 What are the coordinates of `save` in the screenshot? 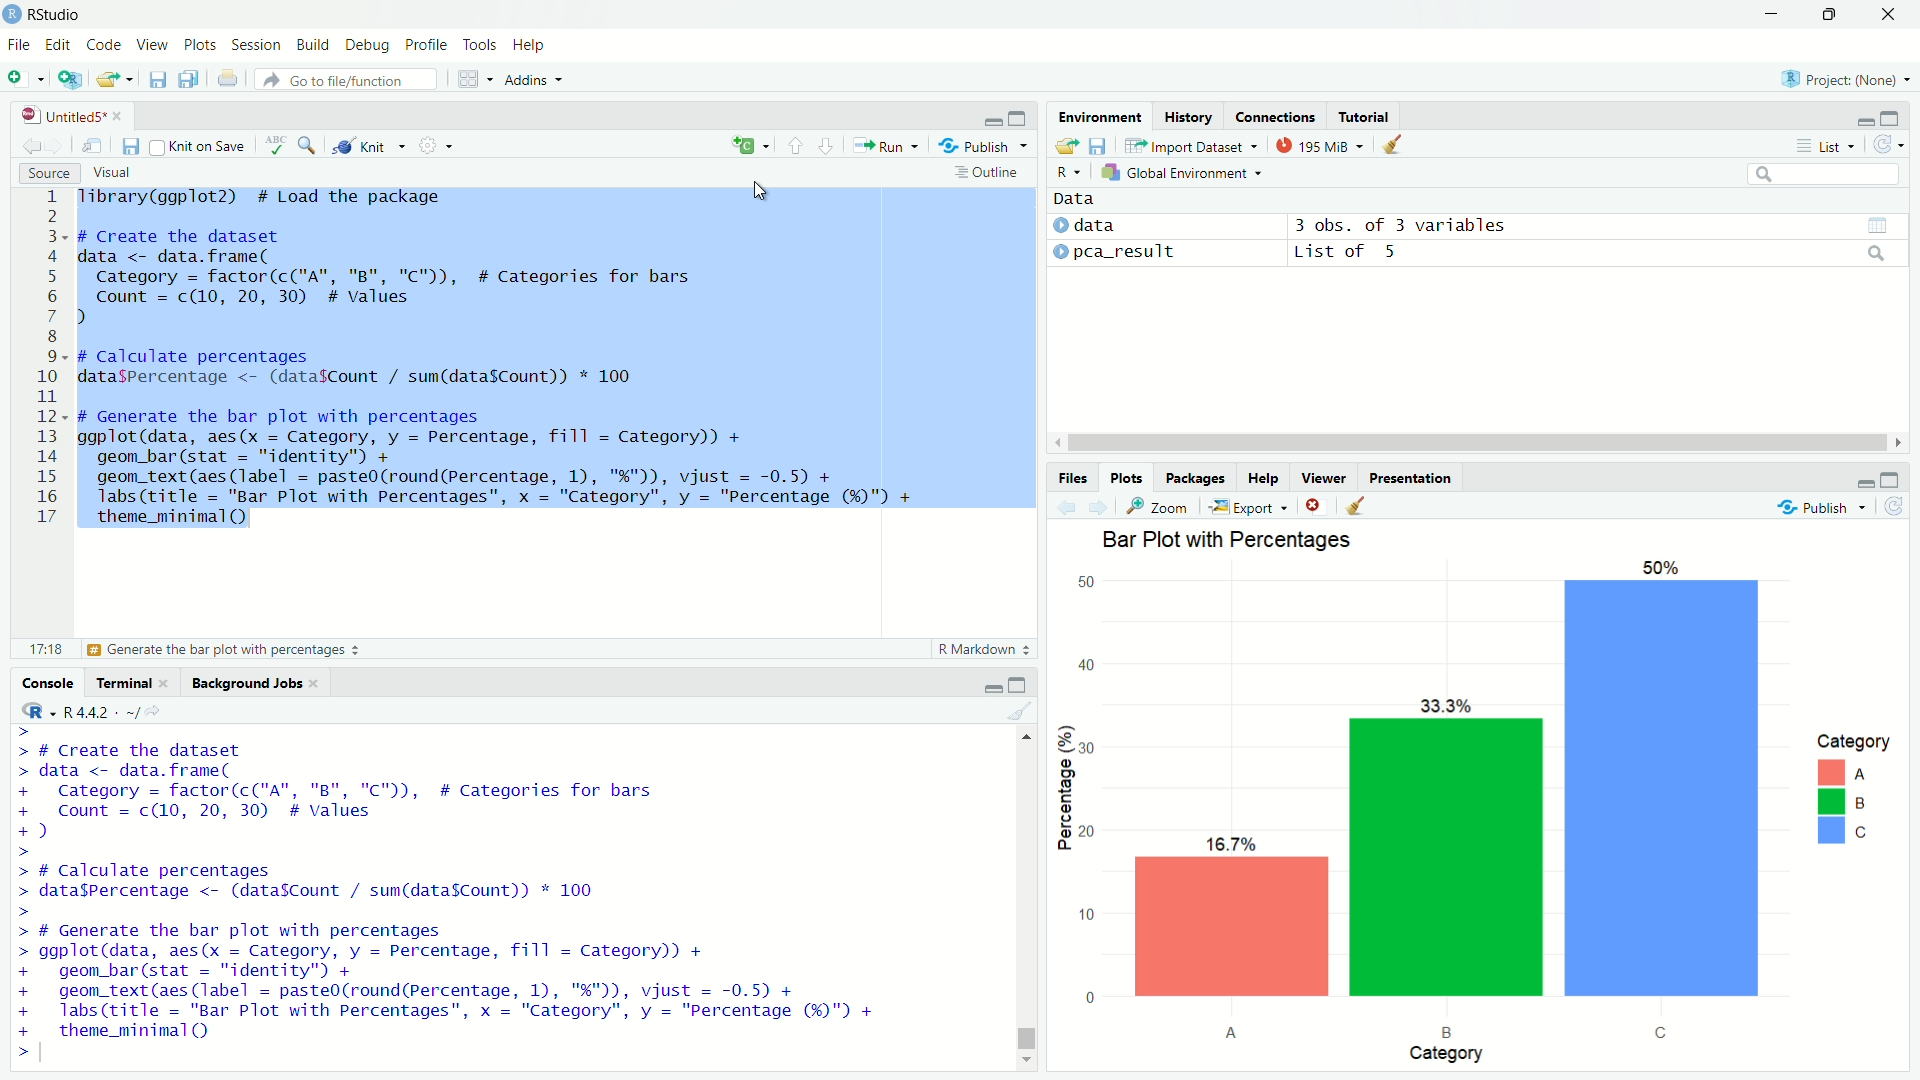 It's located at (156, 79).